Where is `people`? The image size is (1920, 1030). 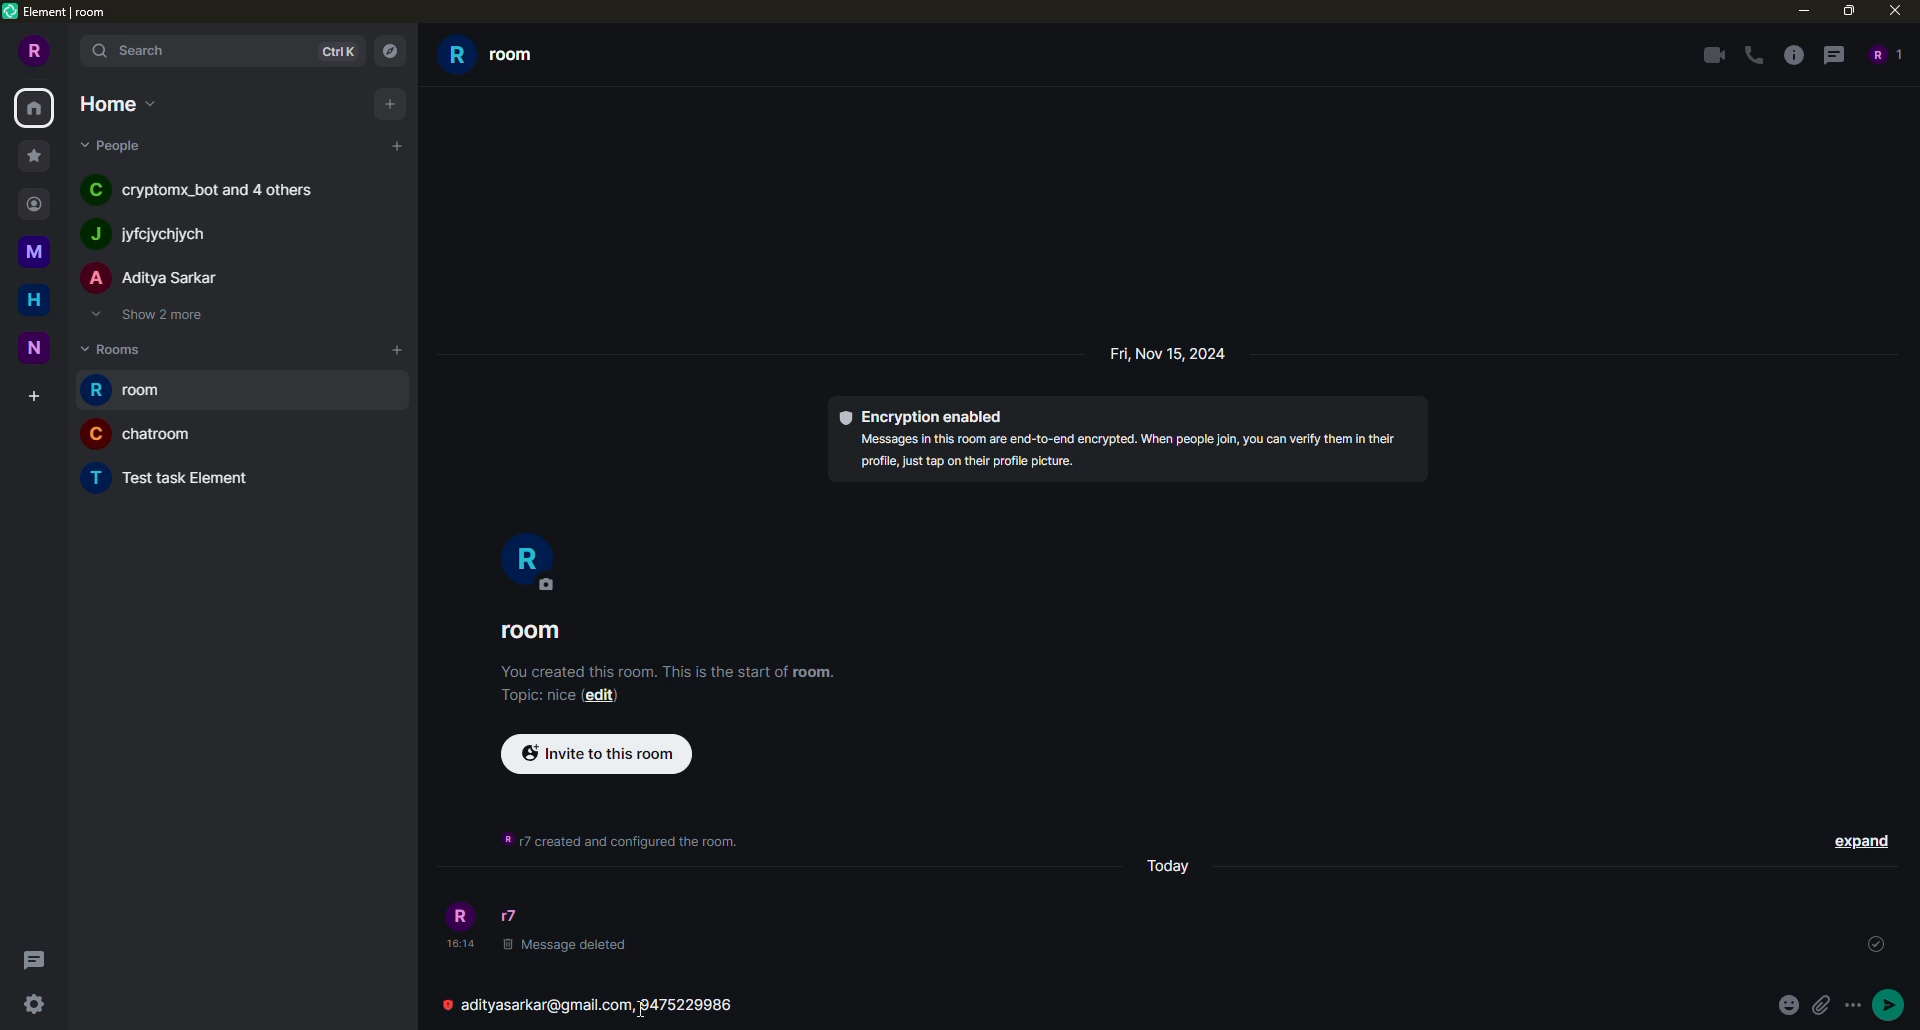
people is located at coordinates (204, 189).